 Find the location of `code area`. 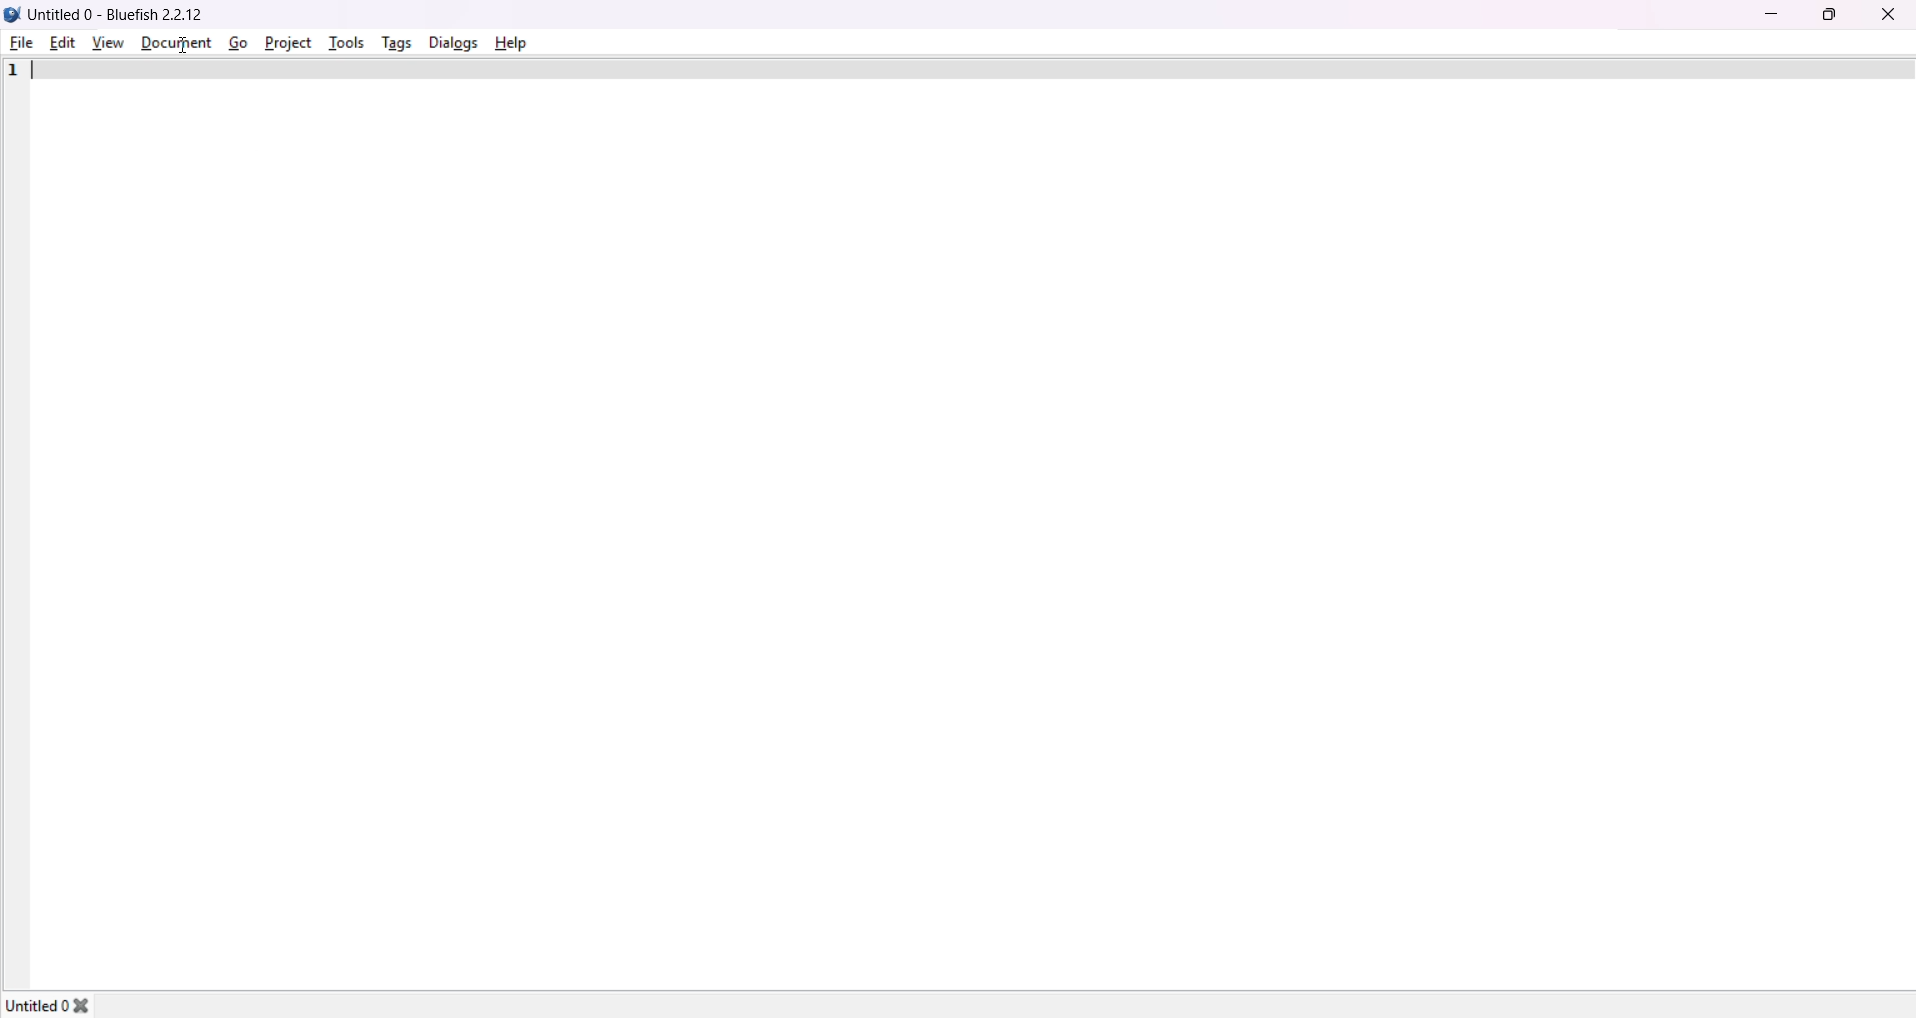

code area is located at coordinates (974, 518).